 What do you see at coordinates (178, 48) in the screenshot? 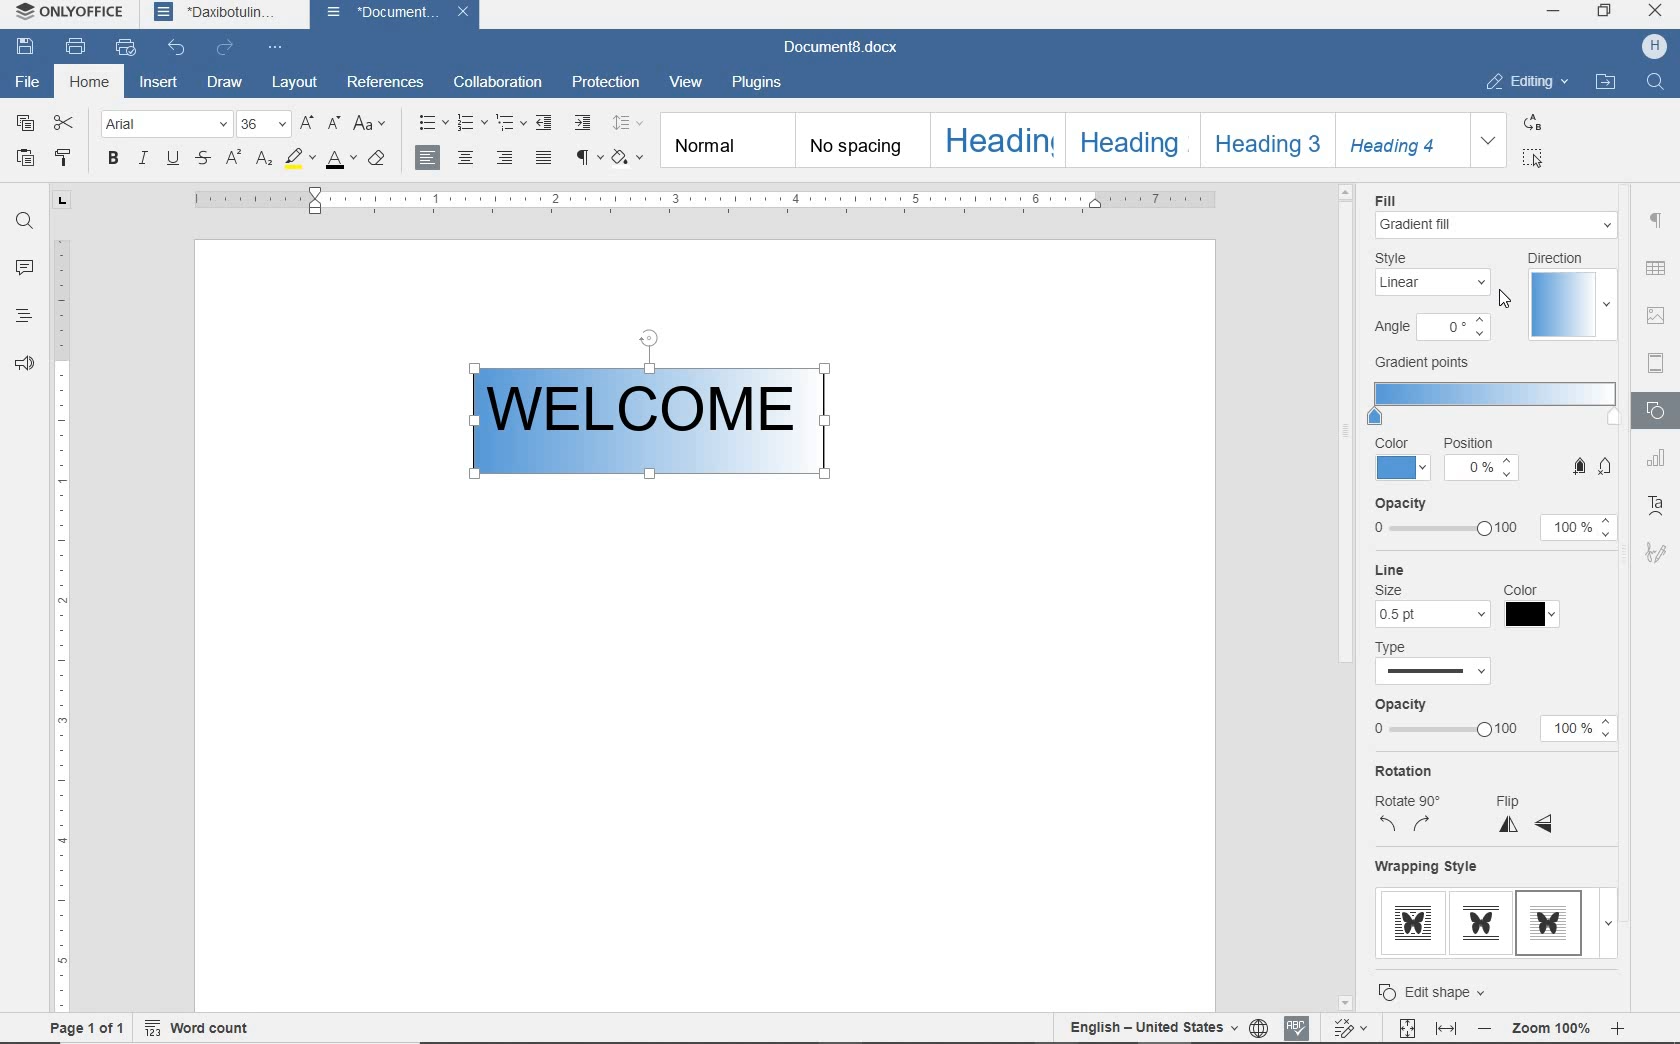
I see `UNDO` at bounding box center [178, 48].